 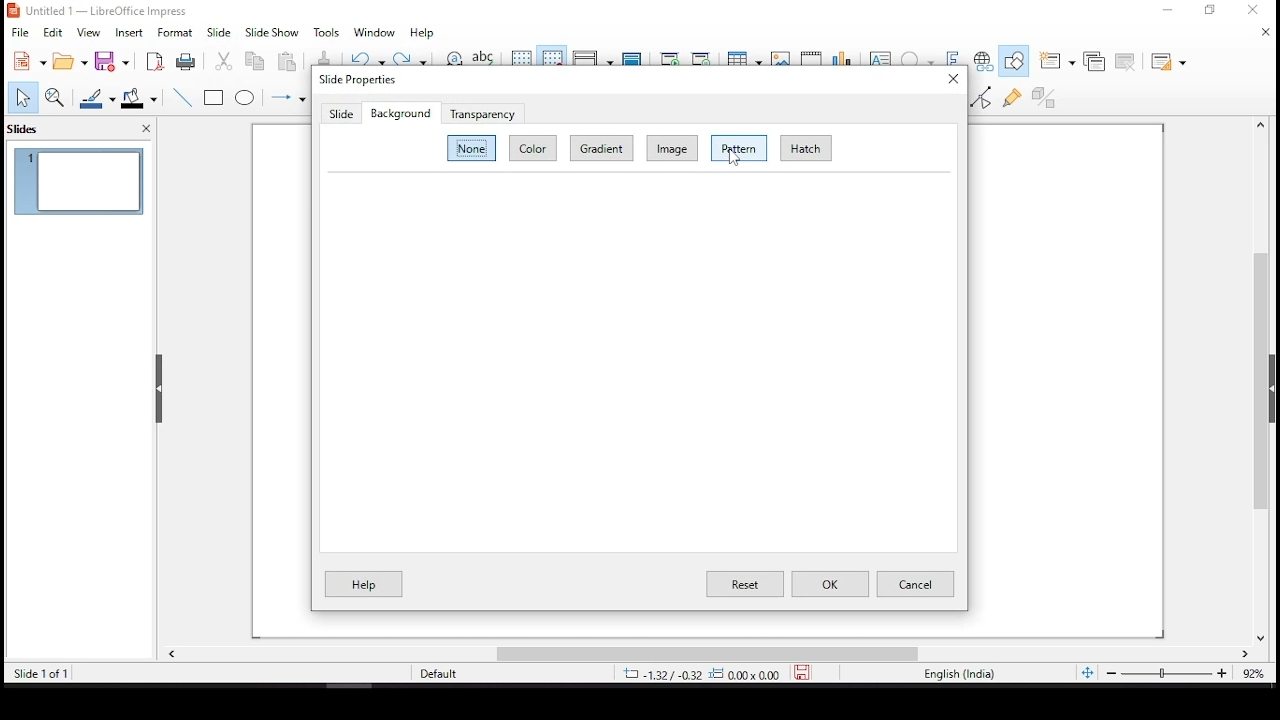 I want to click on toggle extrusion, so click(x=1043, y=97).